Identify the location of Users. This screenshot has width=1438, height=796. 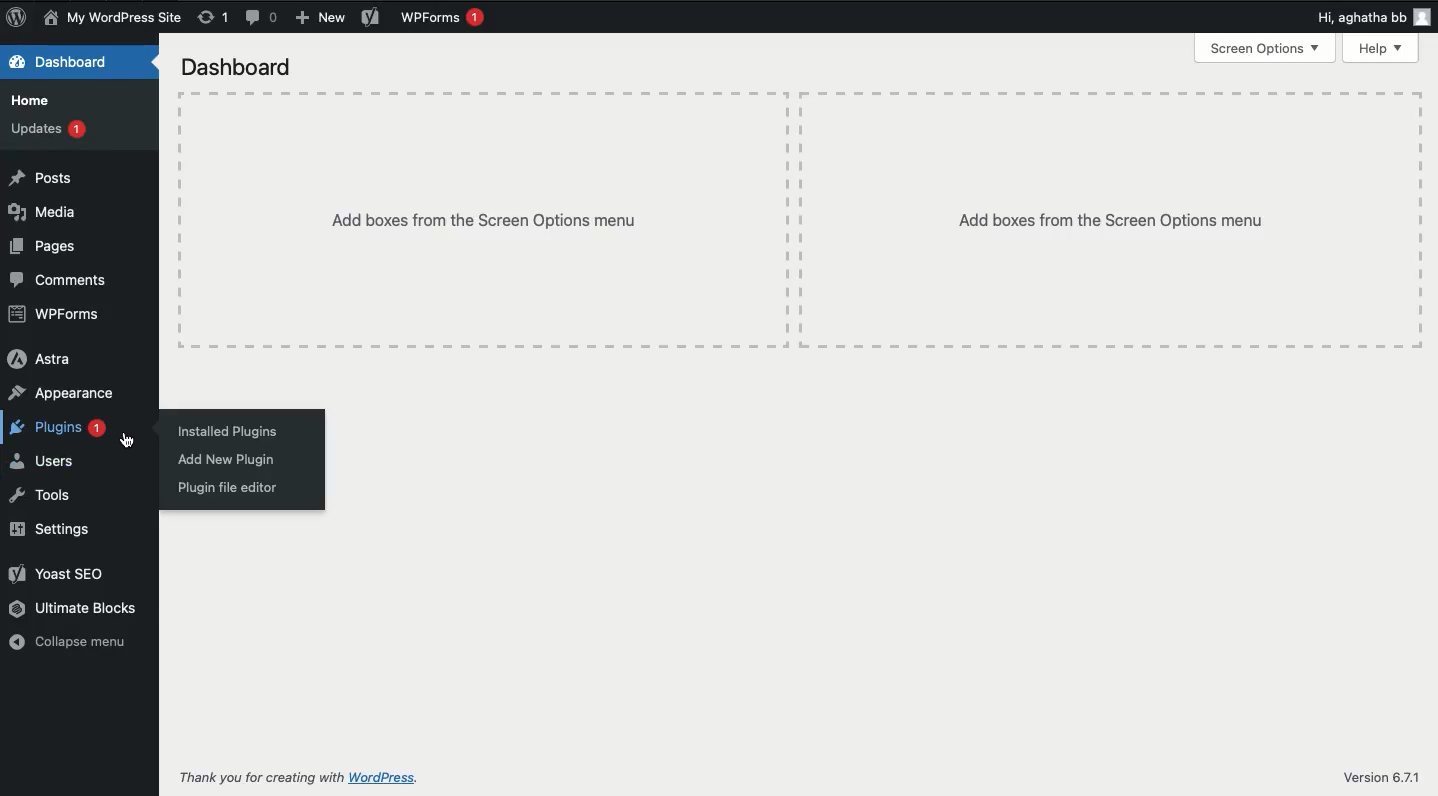
(43, 461).